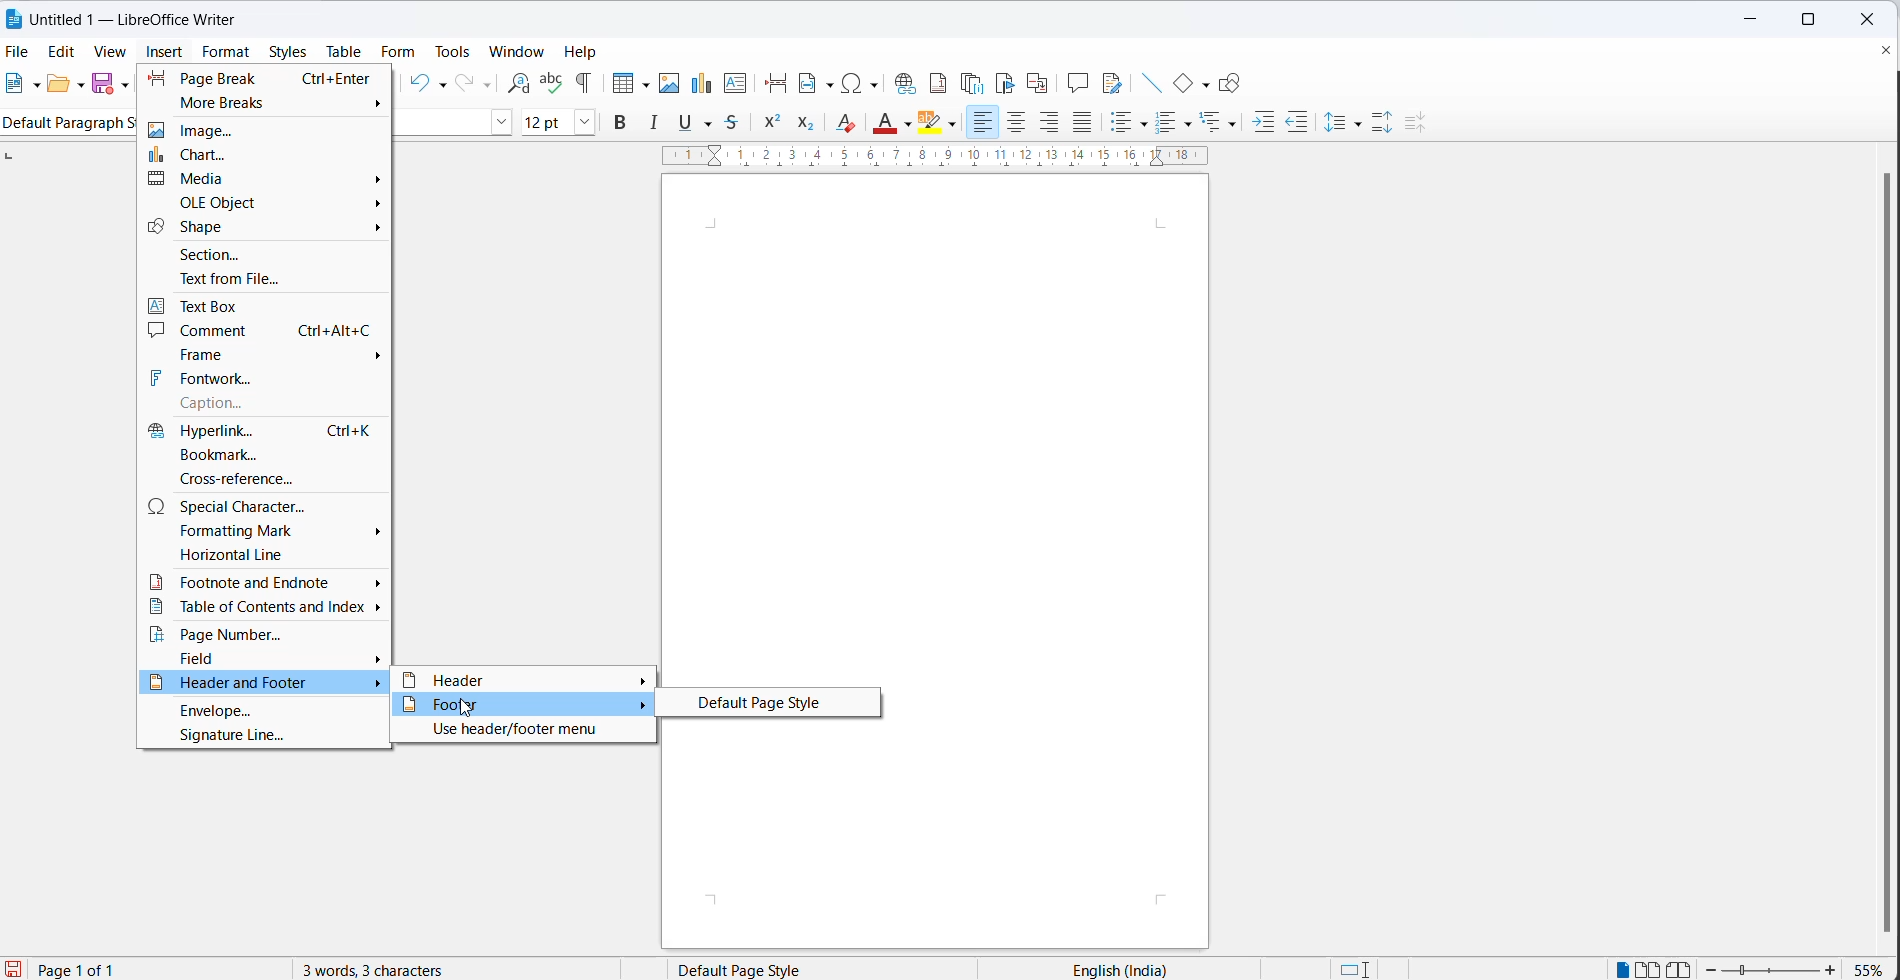 Image resolution: width=1900 pixels, height=980 pixels. Describe the element at coordinates (1808, 22) in the screenshot. I see `maximize` at that location.